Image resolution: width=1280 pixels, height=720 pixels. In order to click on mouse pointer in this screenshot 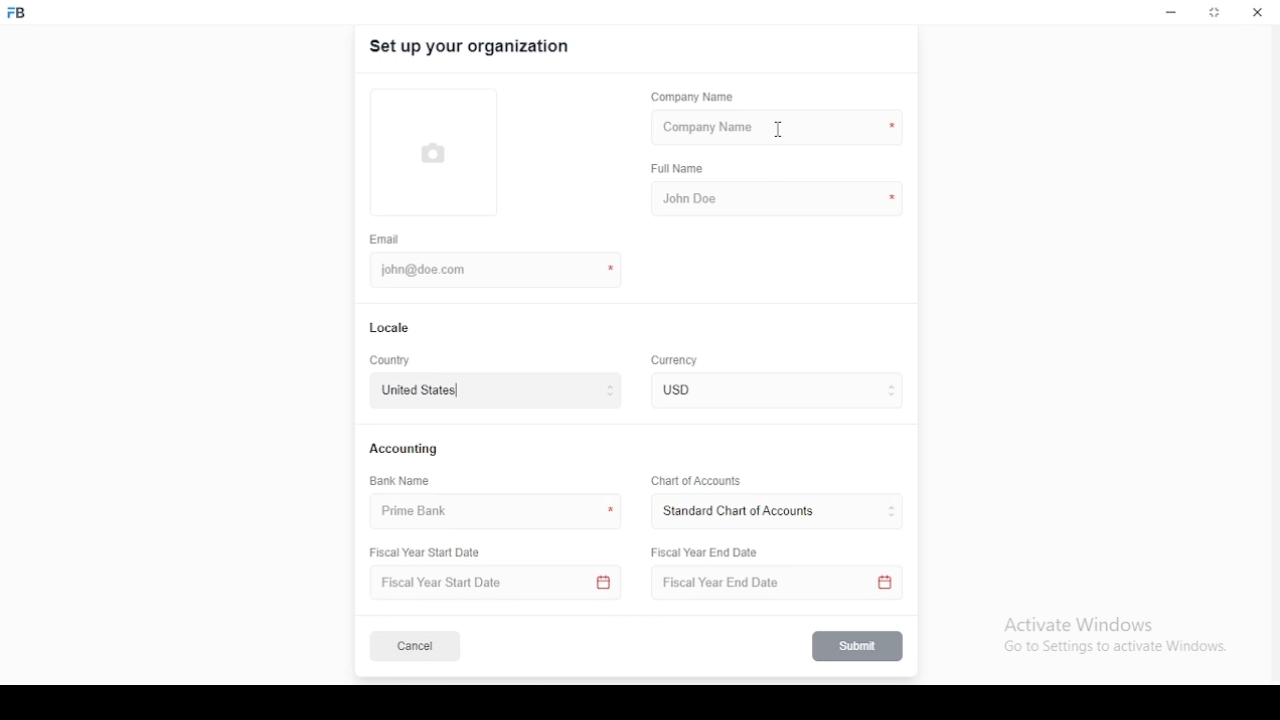, I will do `click(775, 129)`.